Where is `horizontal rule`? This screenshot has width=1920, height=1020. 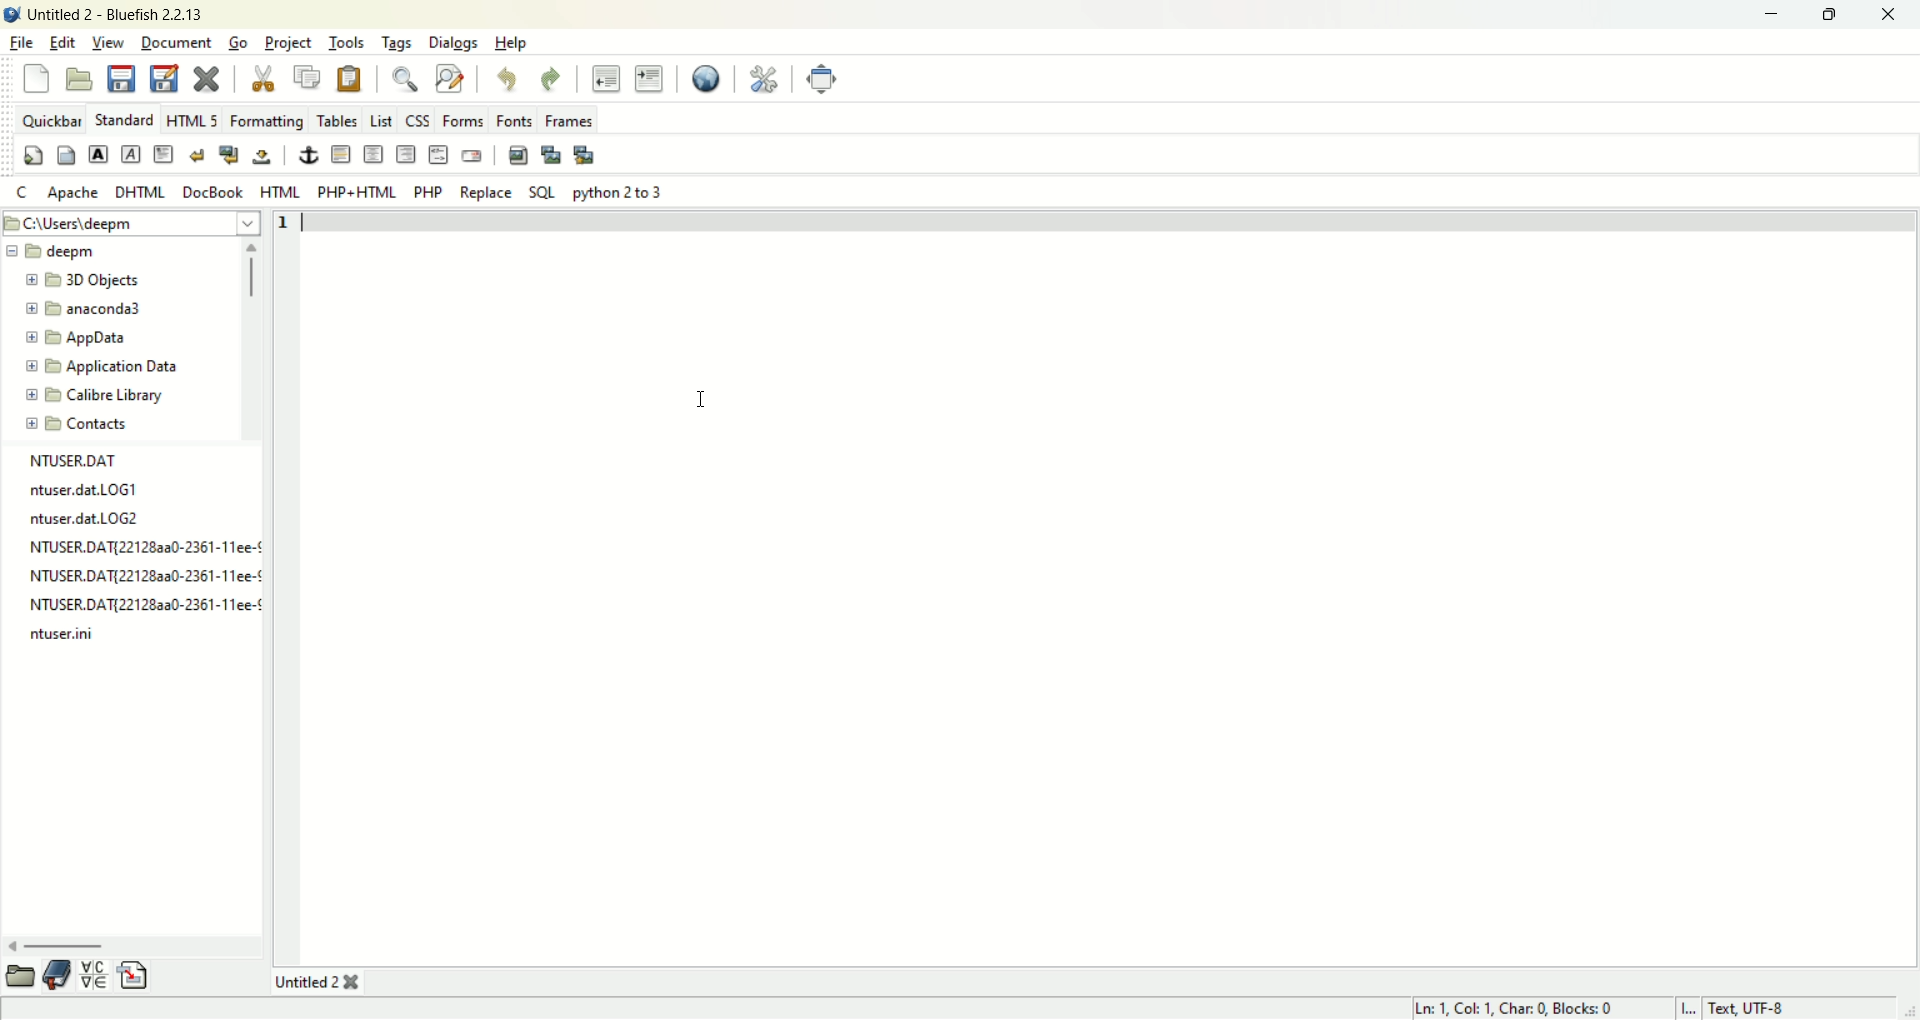 horizontal rule is located at coordinates (341, 154).